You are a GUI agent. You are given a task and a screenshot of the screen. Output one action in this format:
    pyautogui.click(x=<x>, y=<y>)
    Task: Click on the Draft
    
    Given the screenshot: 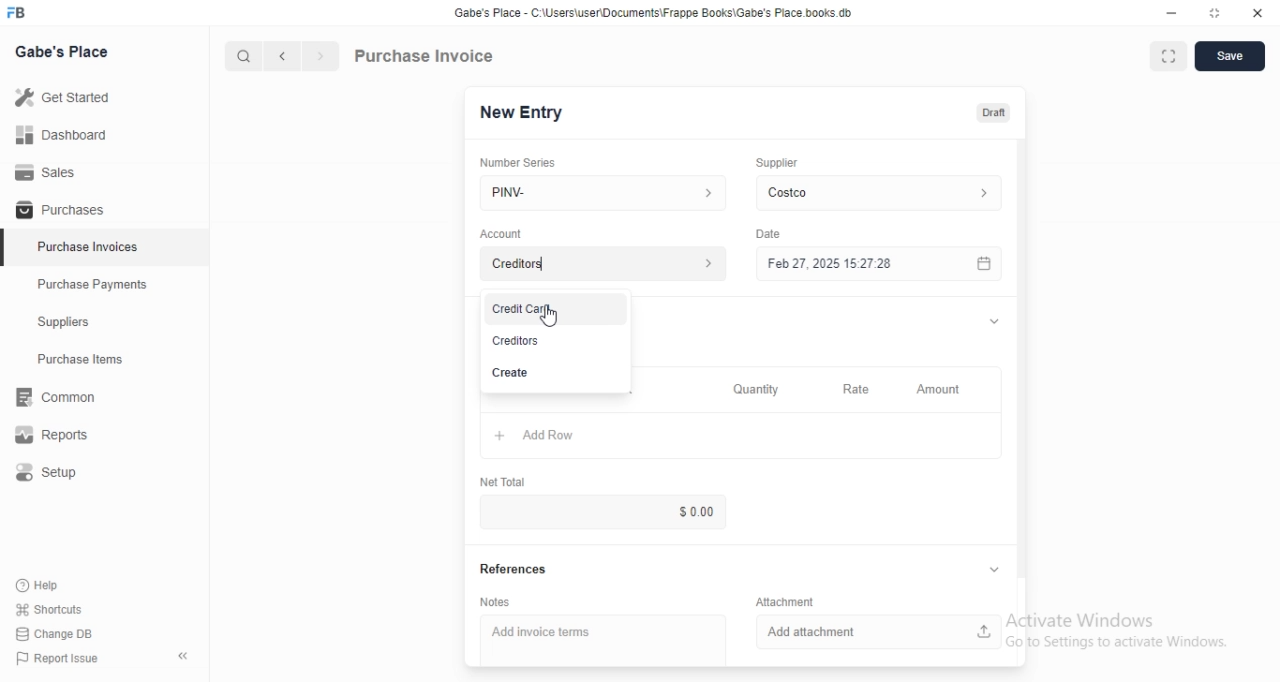 What is the action you would take?
    pyautogui.click(x=994, y=113)
    